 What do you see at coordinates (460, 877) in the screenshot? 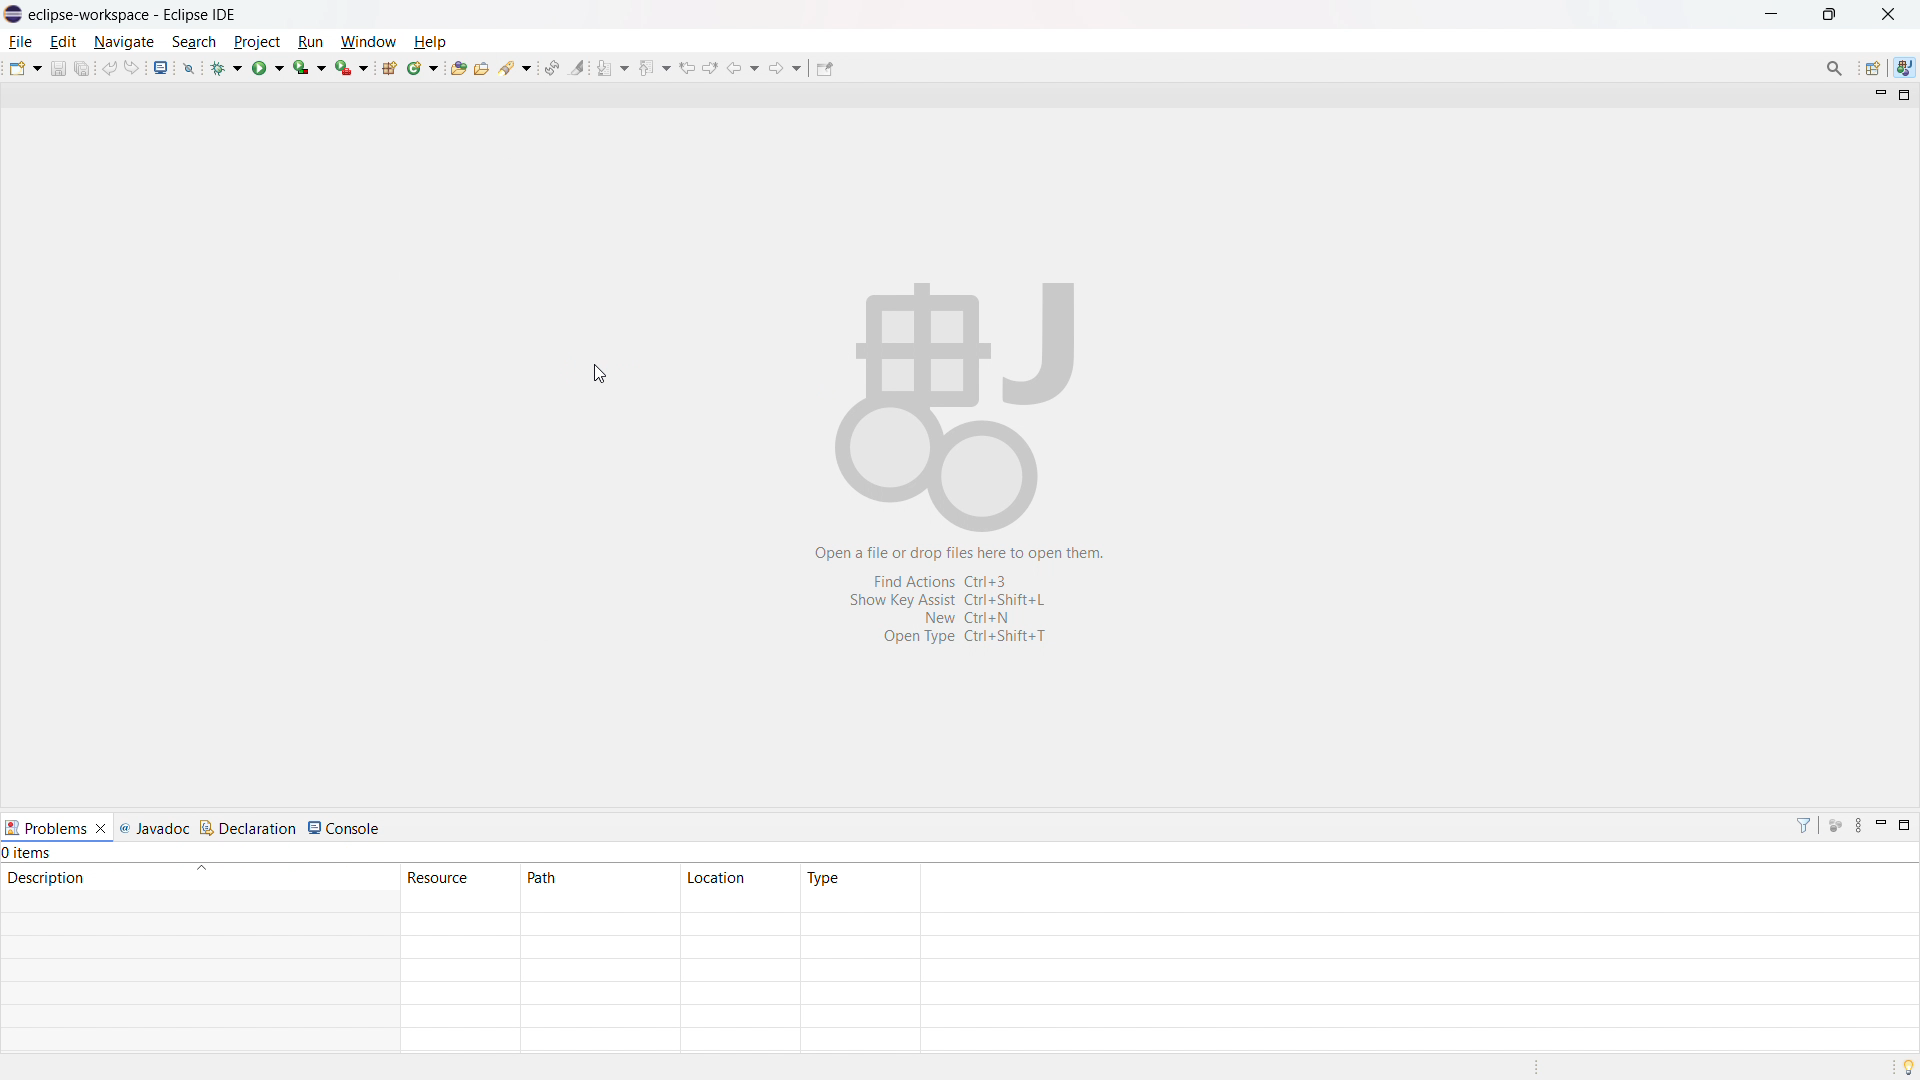
I see `resource` at bounding box center [460, 877].